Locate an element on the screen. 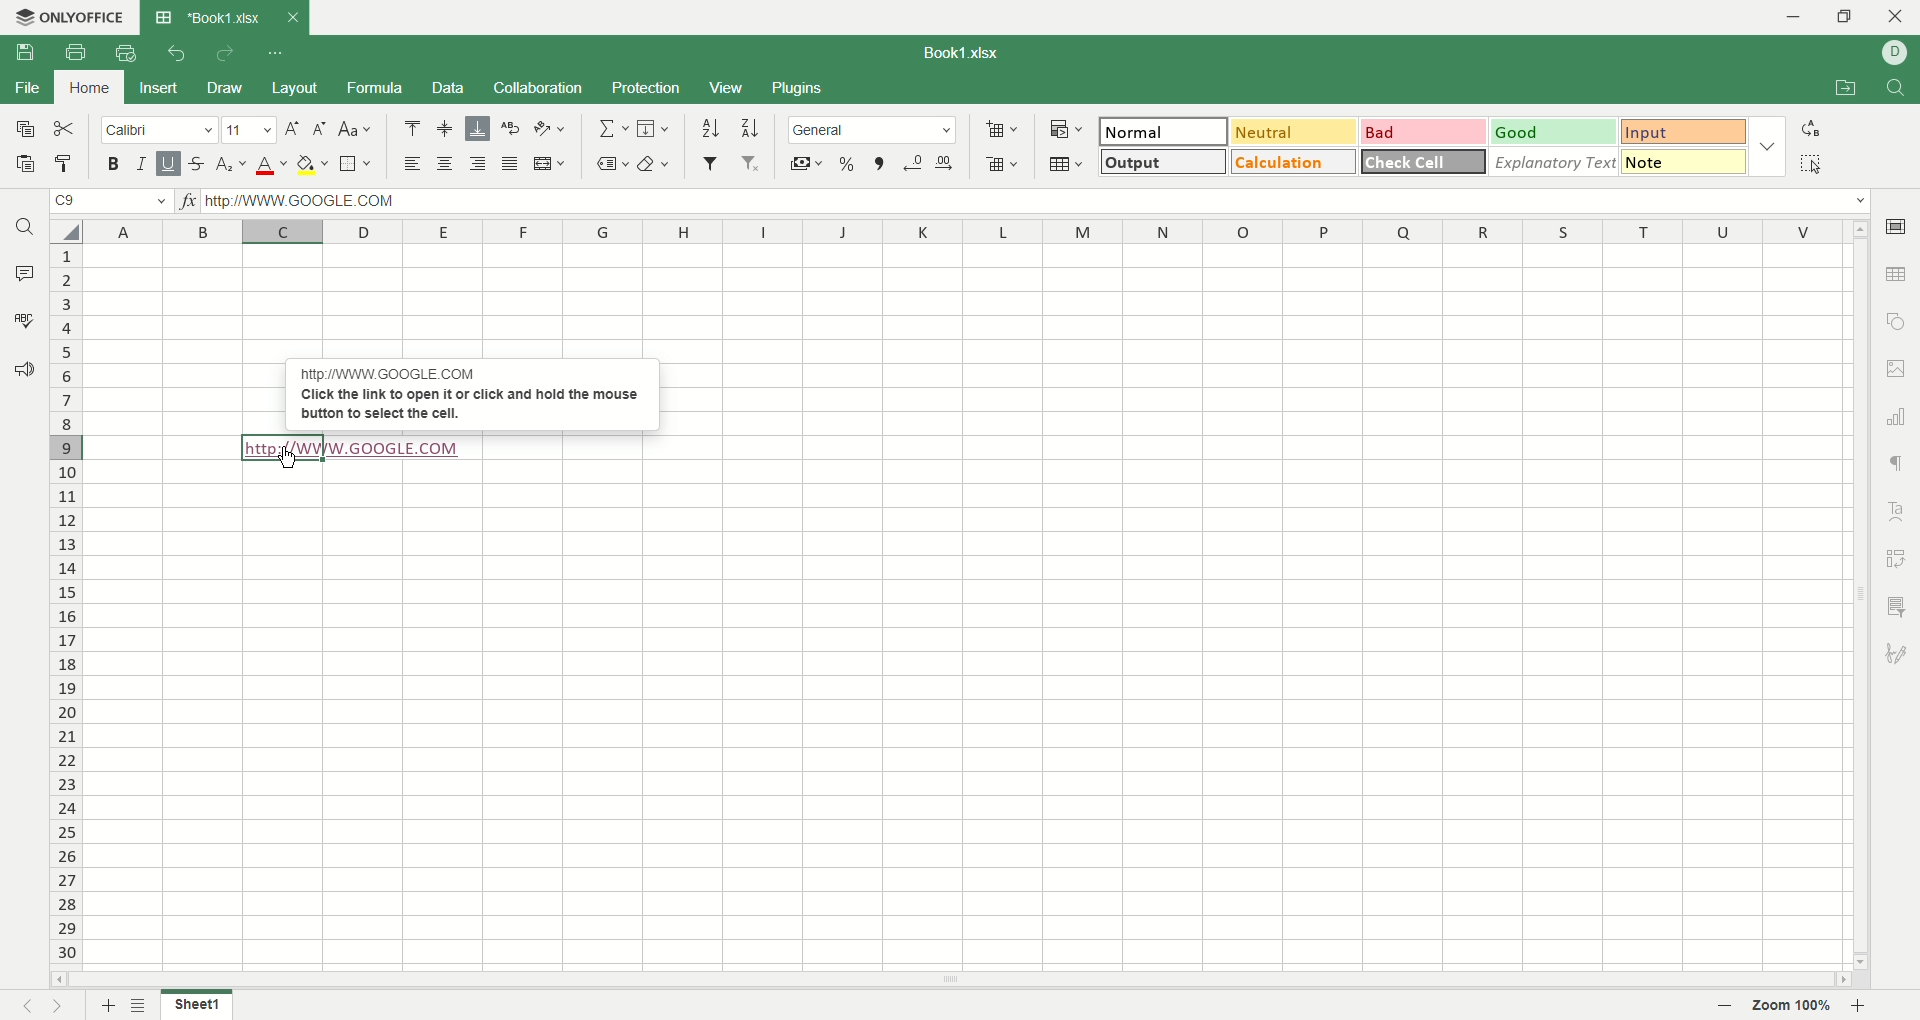  find is located at coordinates (1898, 87).